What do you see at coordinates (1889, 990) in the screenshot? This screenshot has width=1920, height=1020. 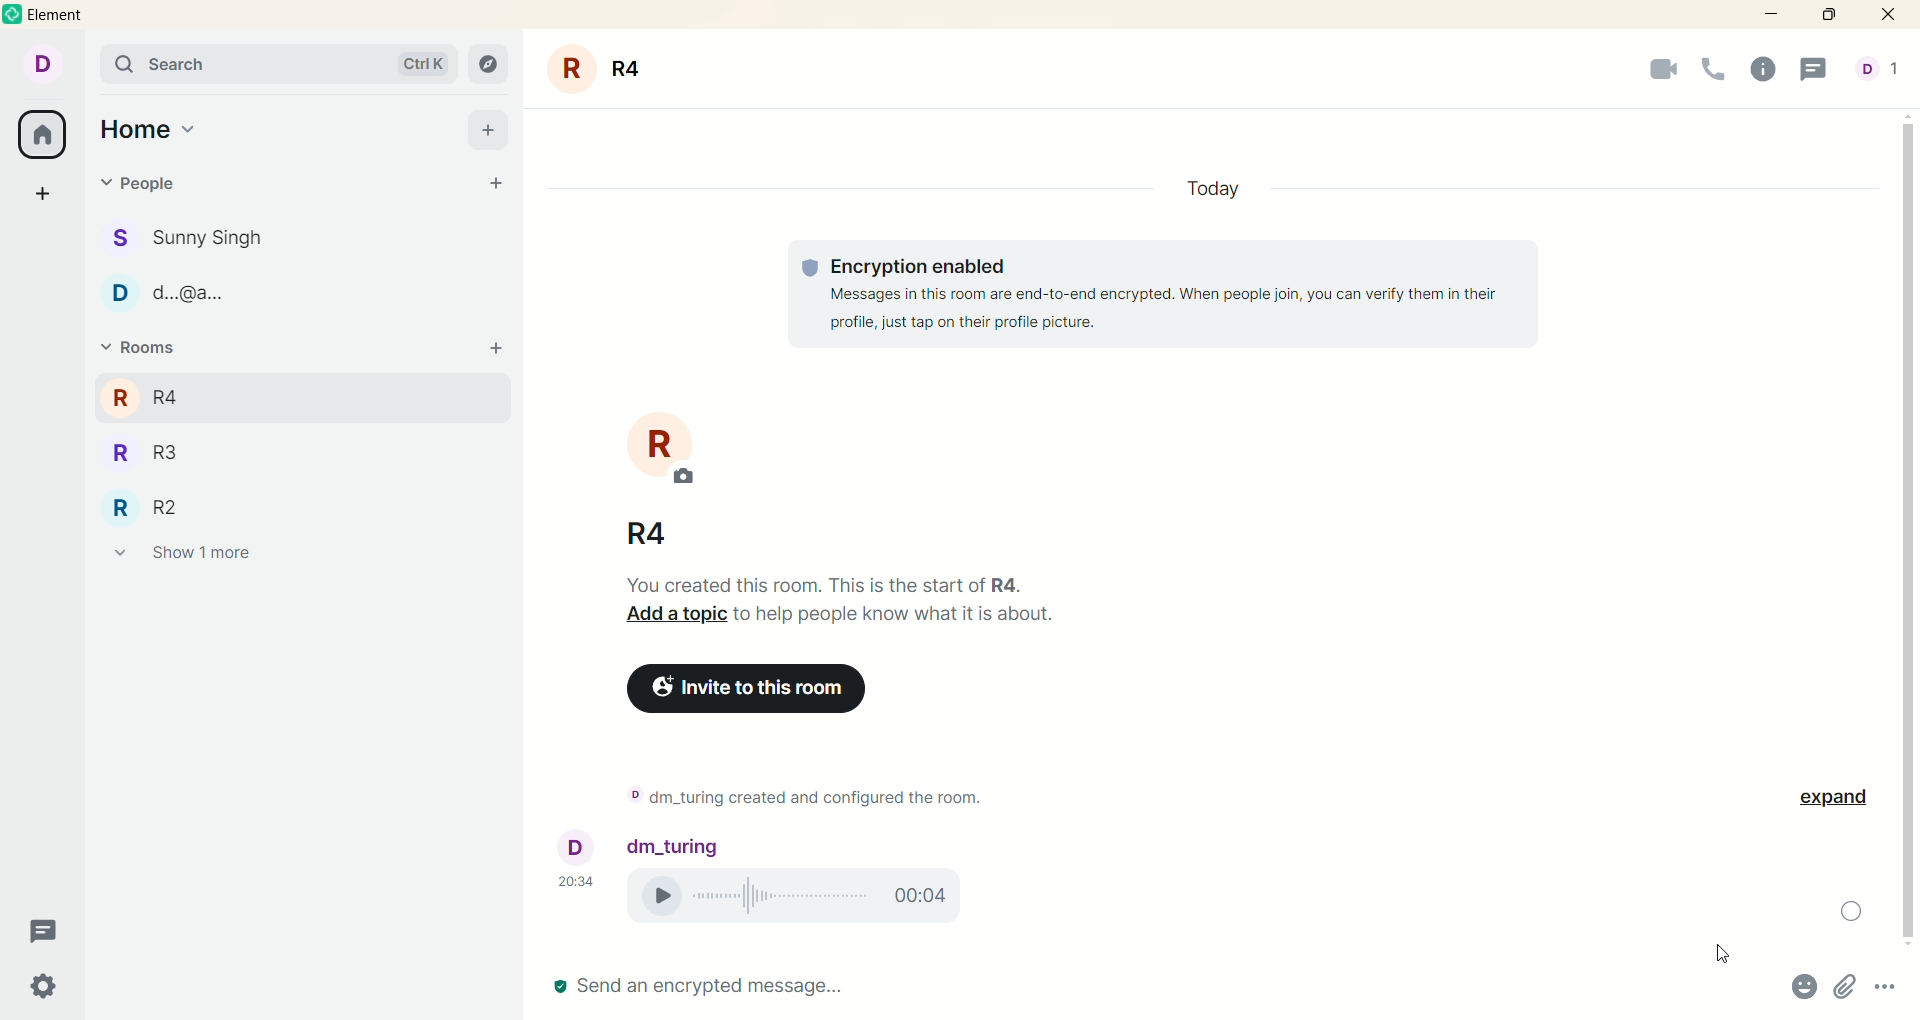 I see `` at bounding box center [1889, 990].